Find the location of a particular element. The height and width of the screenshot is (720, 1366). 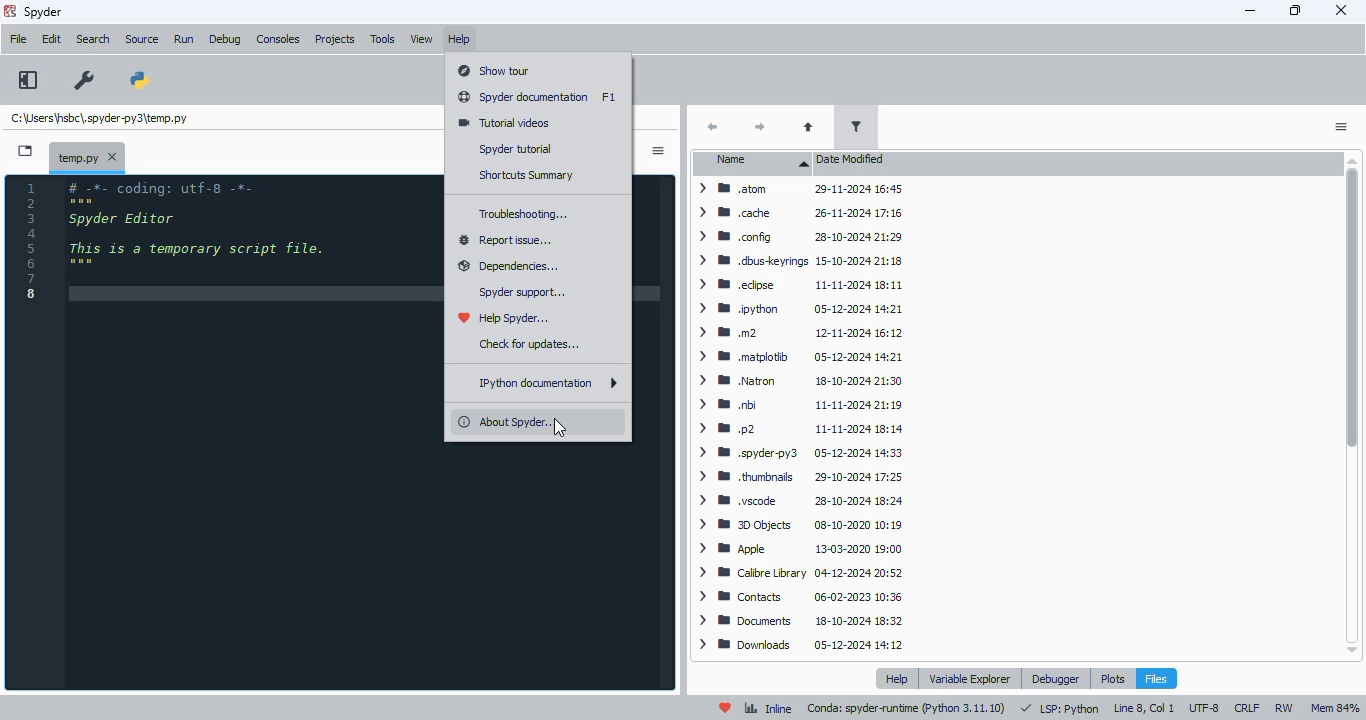

edit is located at coordinates (51, 39).